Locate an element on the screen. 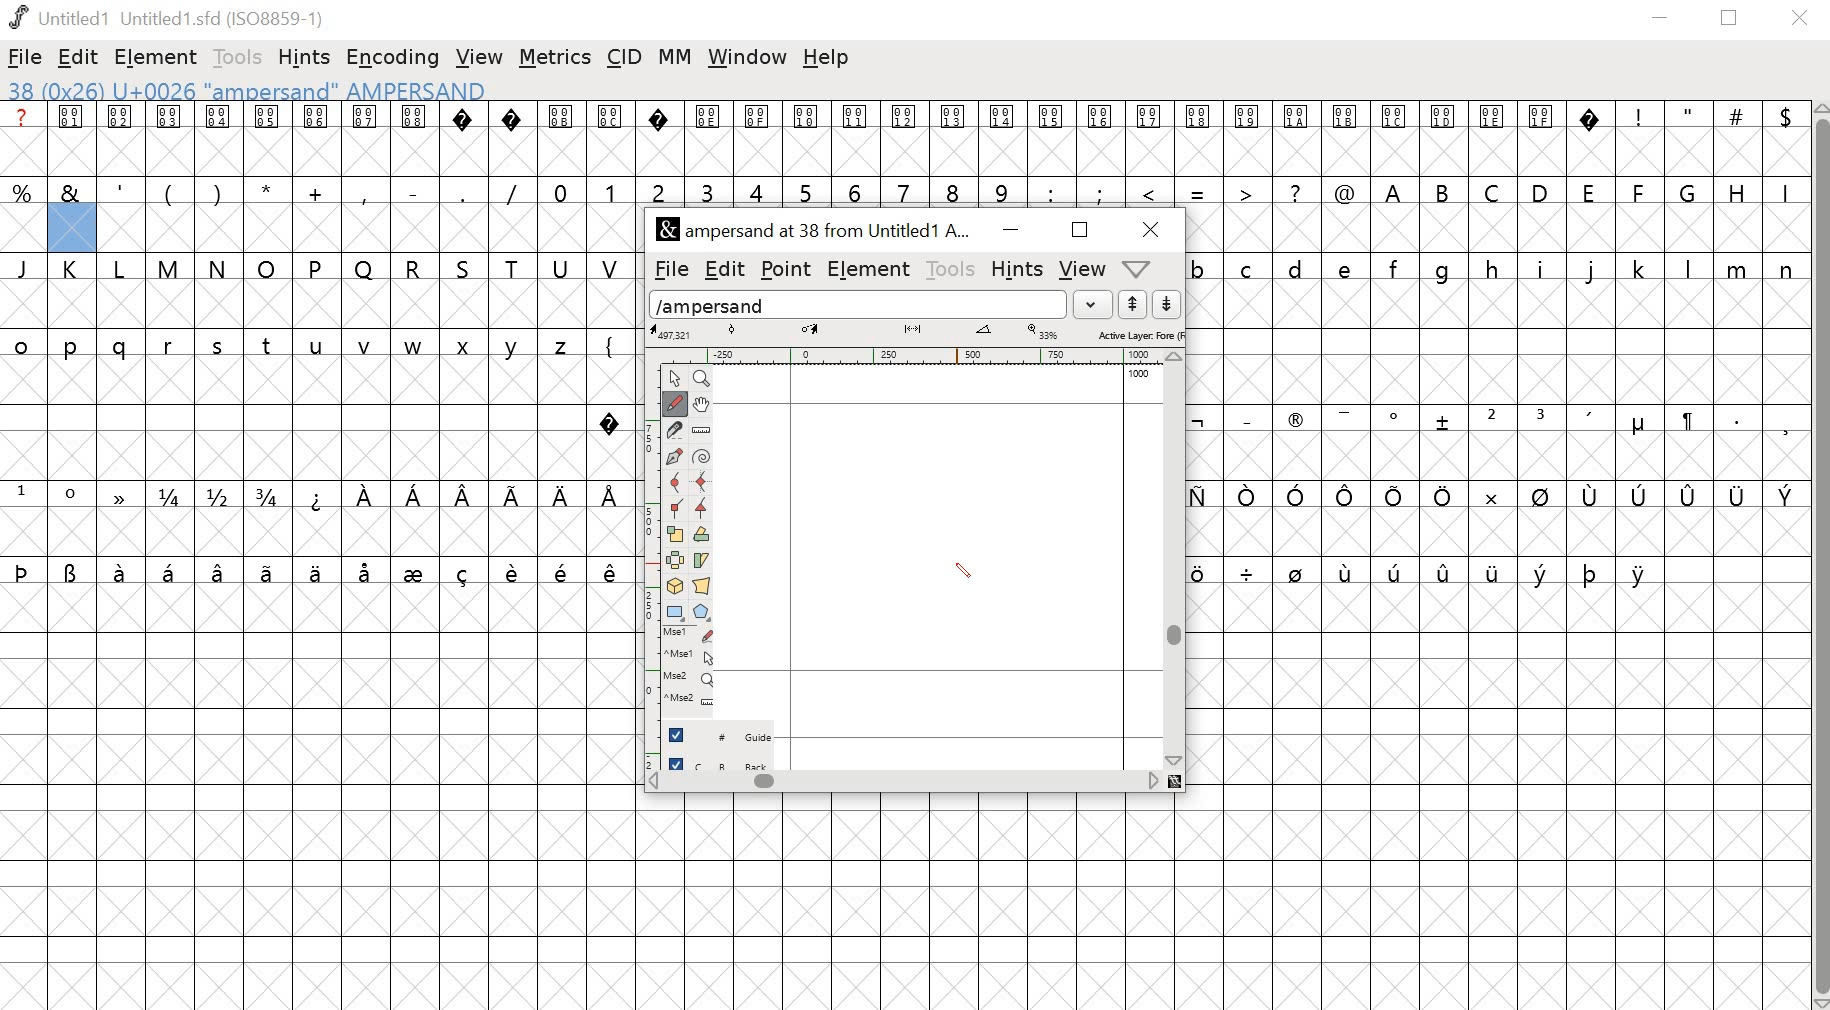  view is located at coordinates (480, 53).